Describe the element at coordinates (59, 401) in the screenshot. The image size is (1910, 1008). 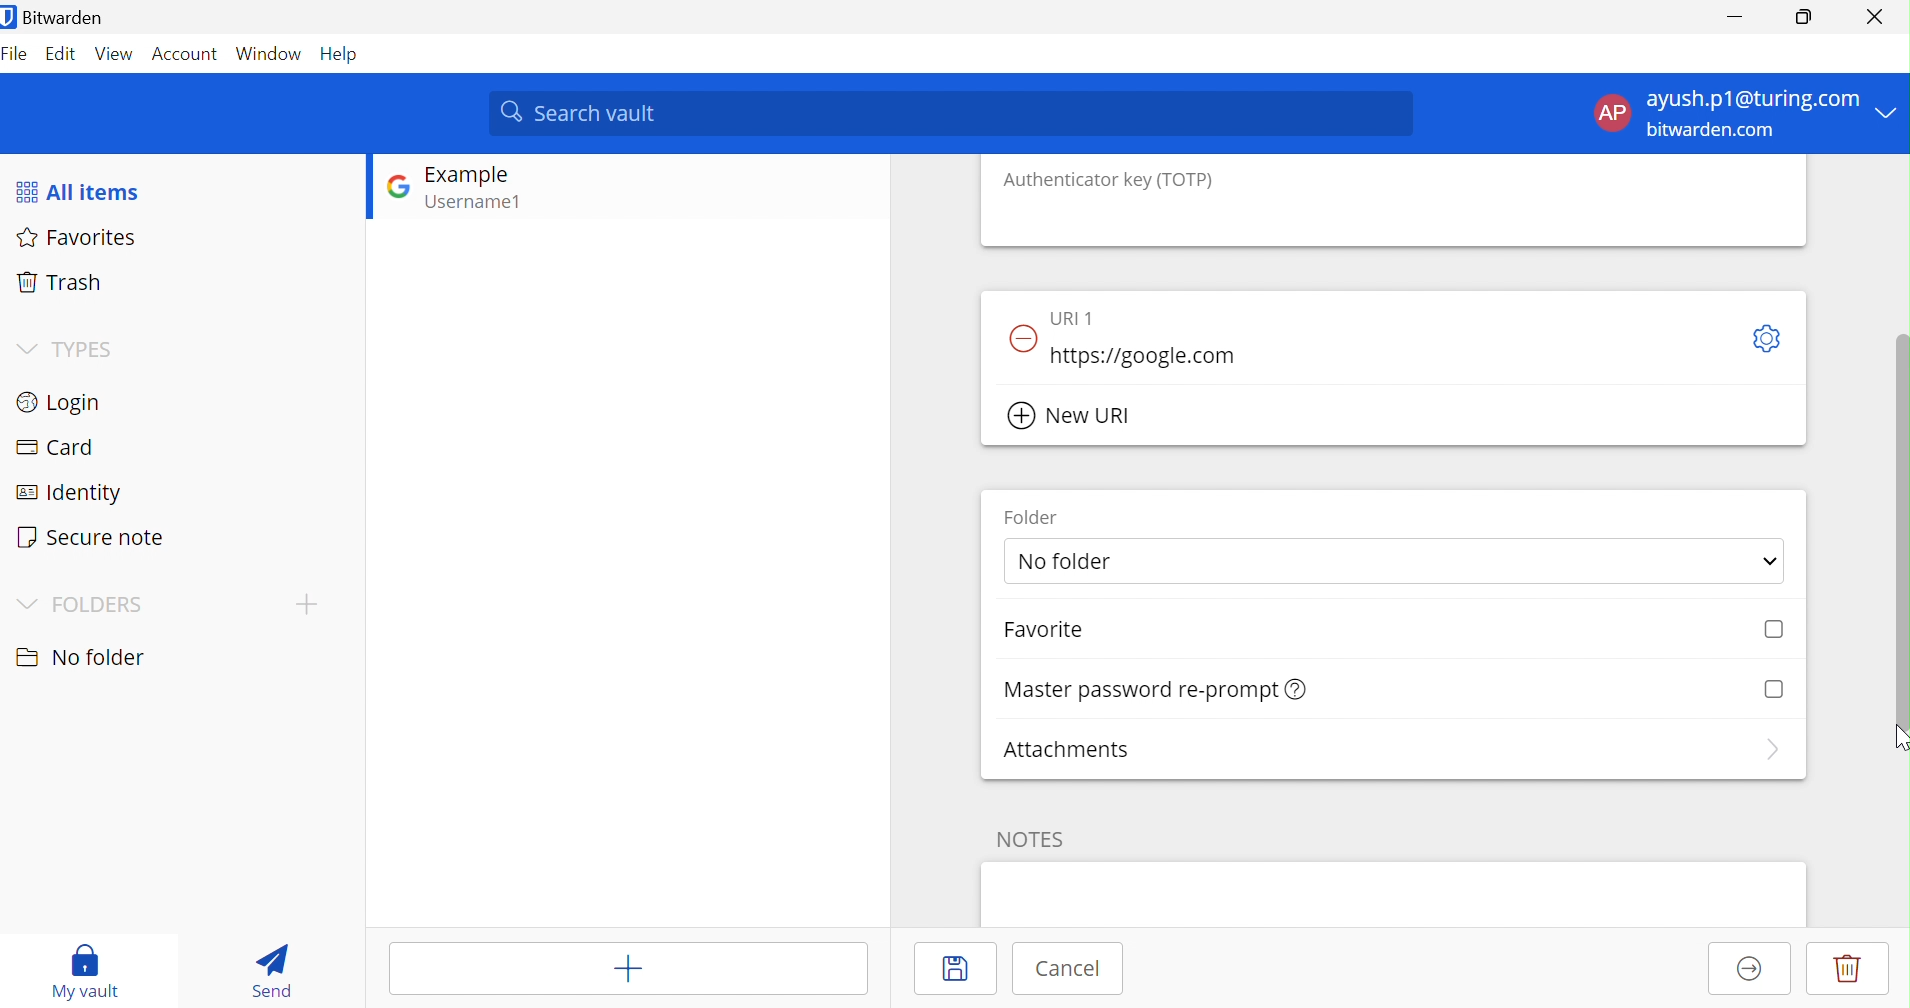
I see `Login` at that location.